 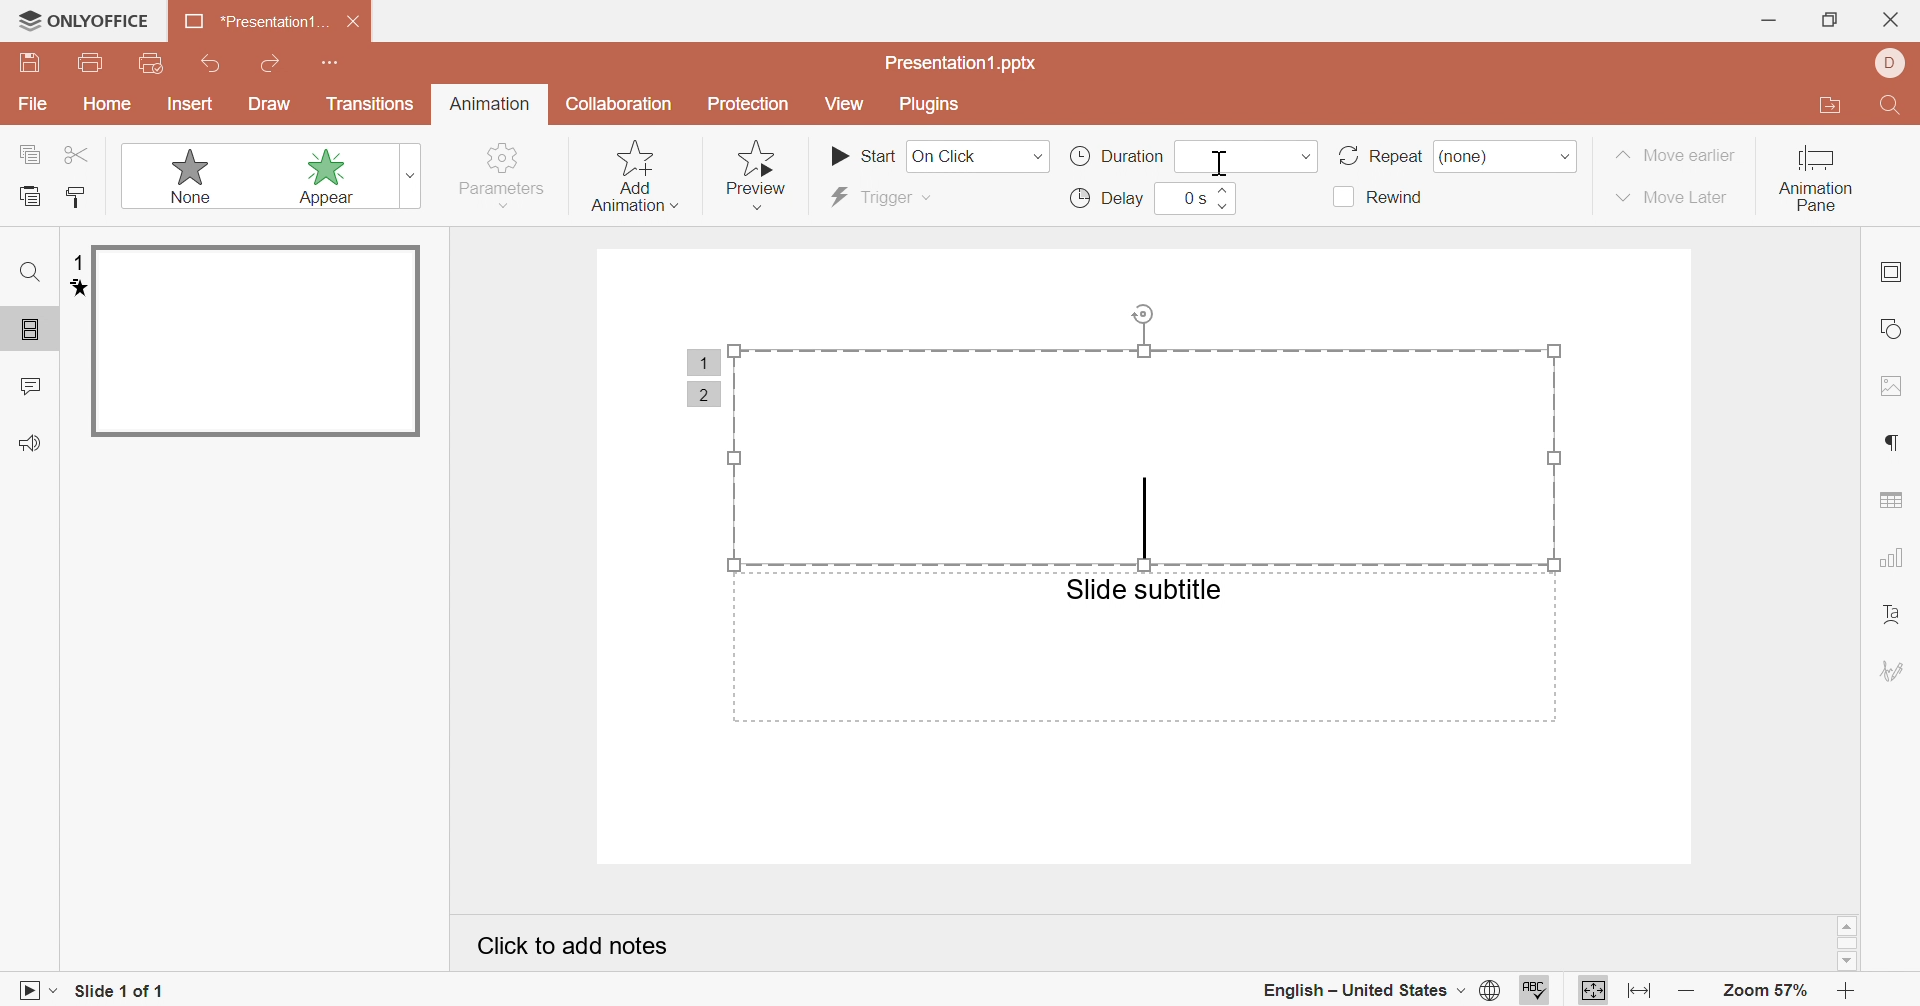 I want to click on start slideshow, so click(x=31, y=994).